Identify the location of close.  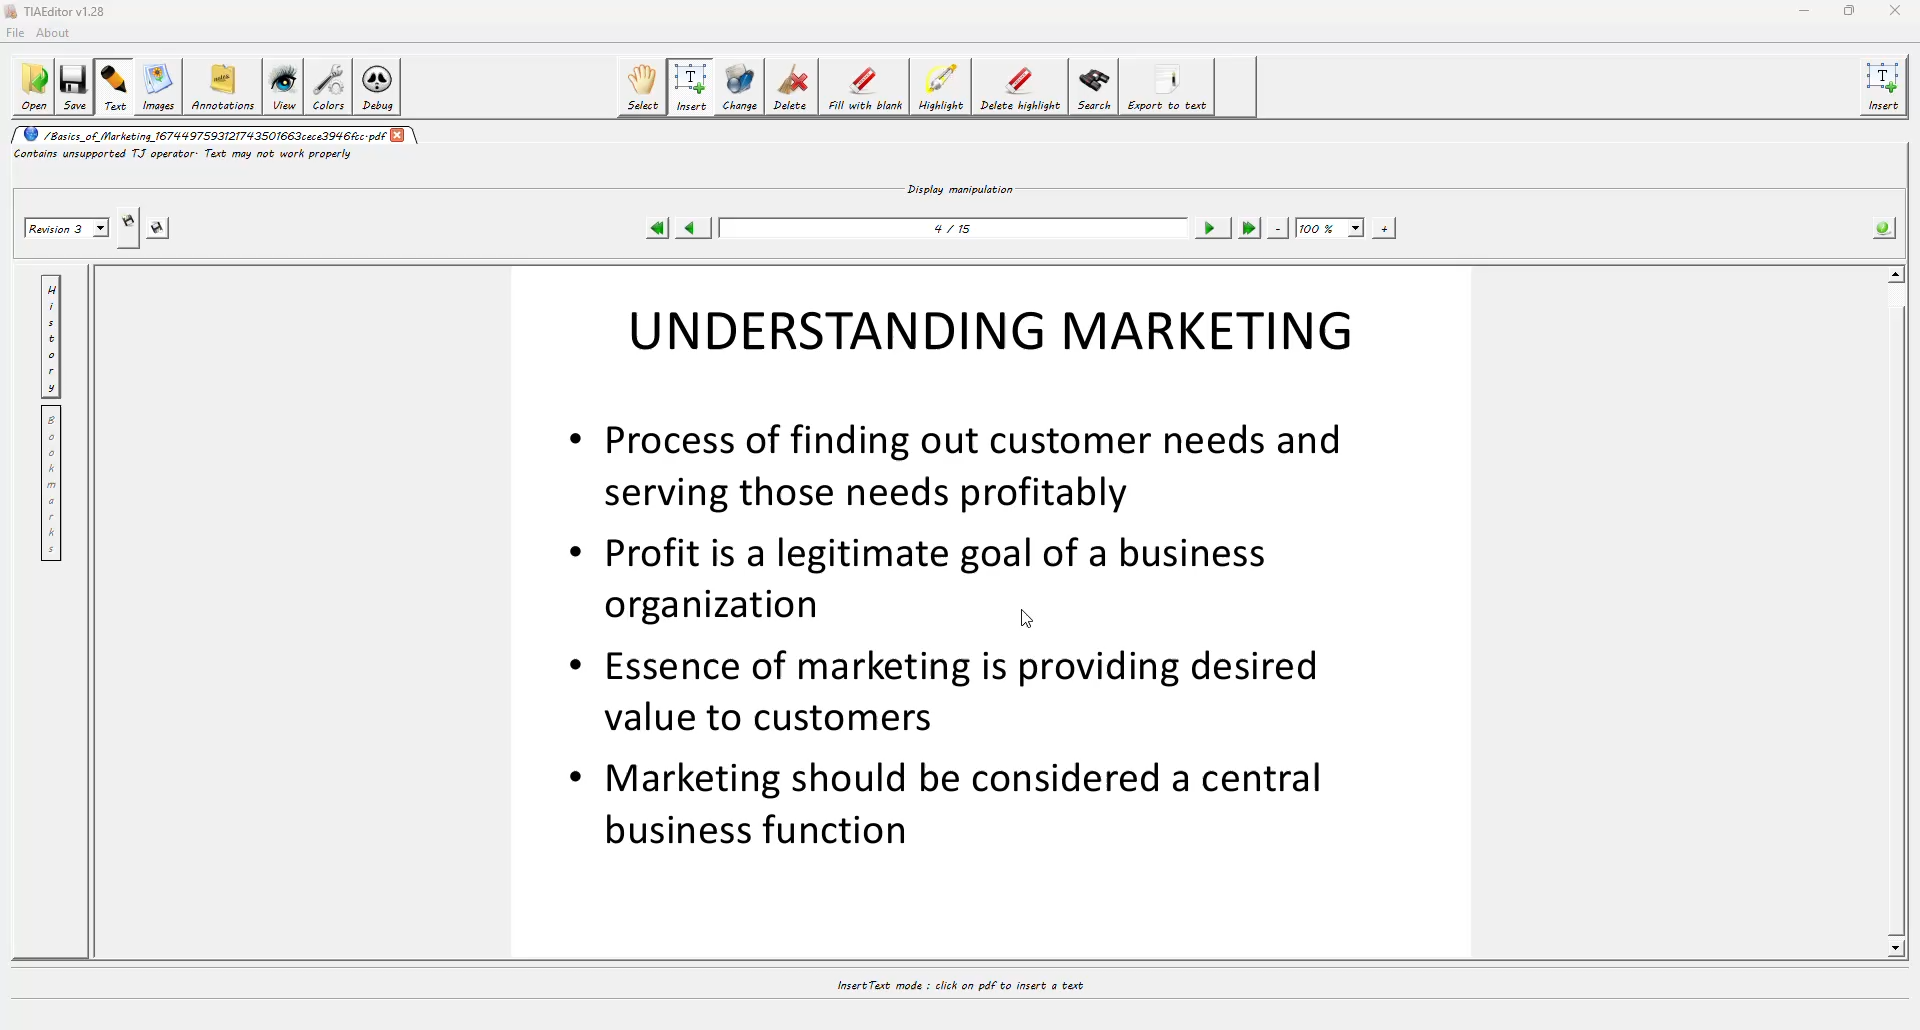
(1894, 10).